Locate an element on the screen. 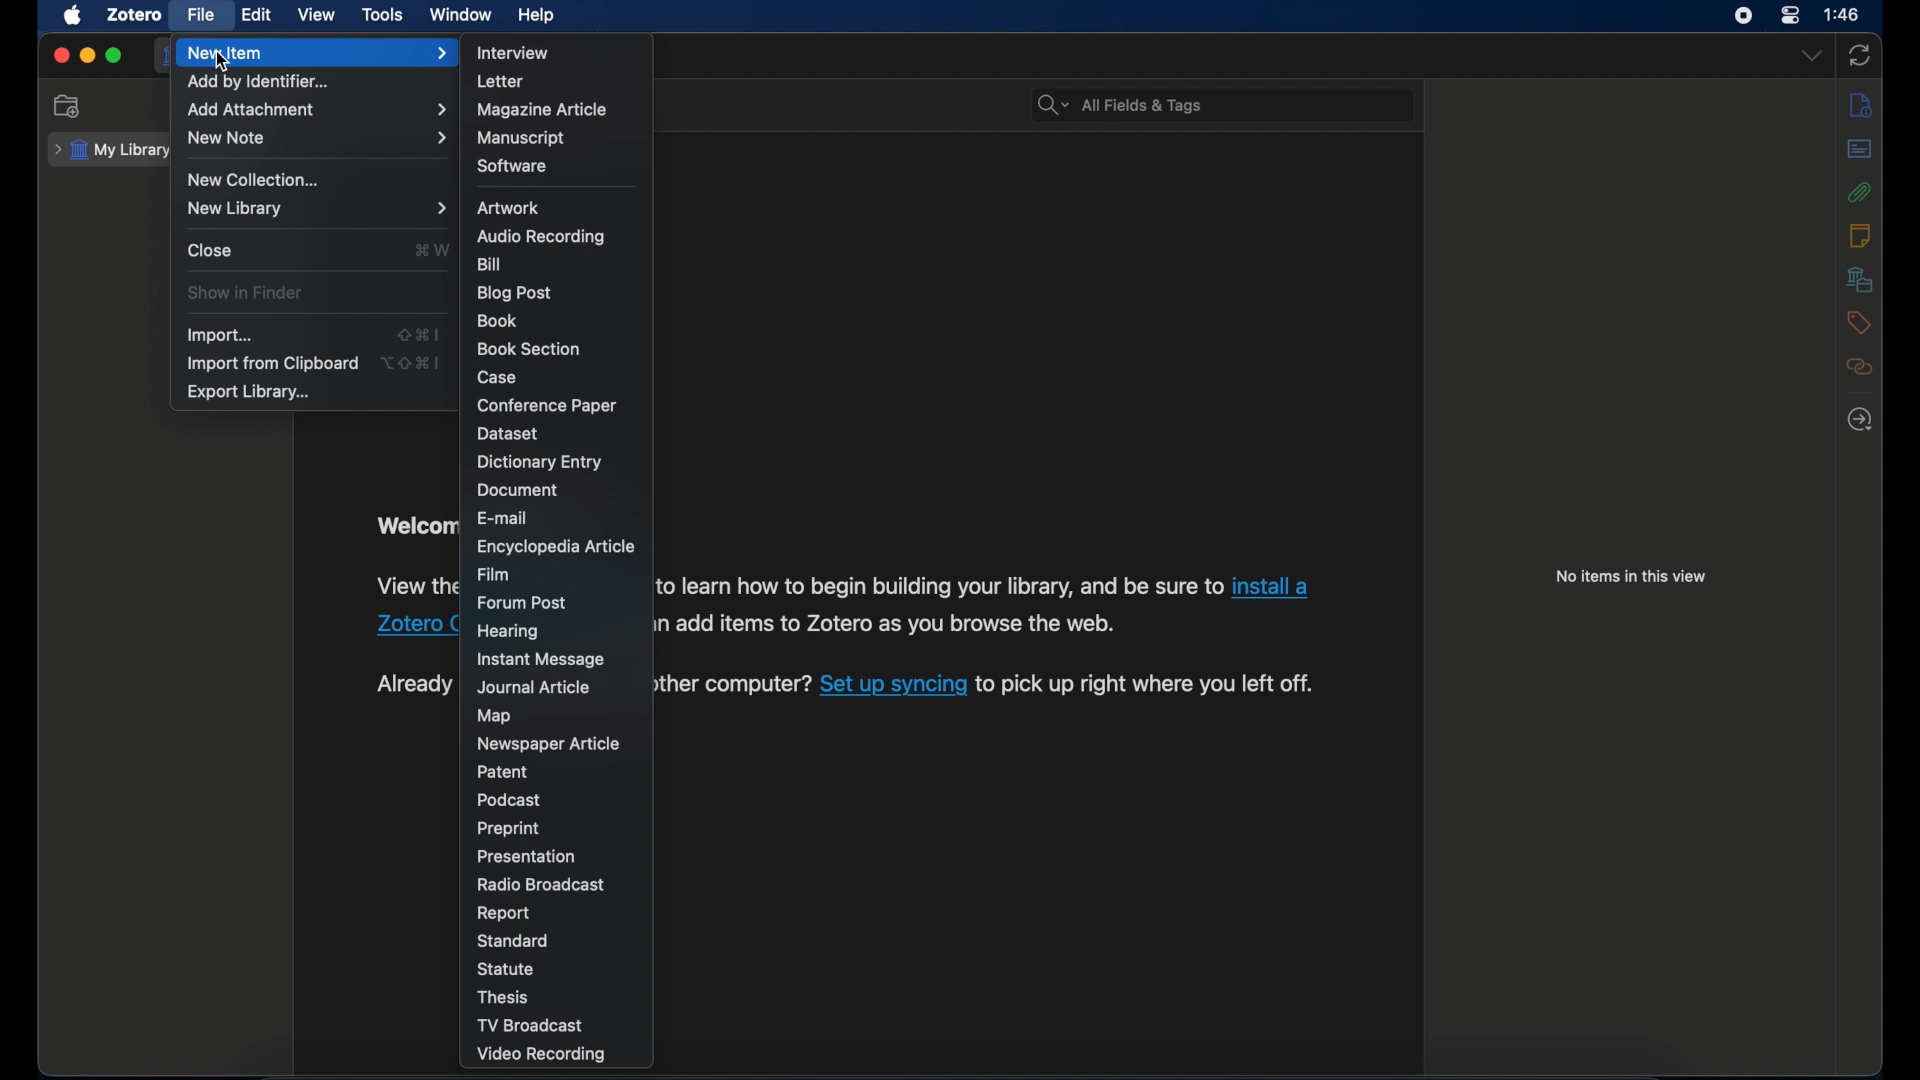 The image size is (1920, 1080). Zotero is located at coordinates (391, 626).